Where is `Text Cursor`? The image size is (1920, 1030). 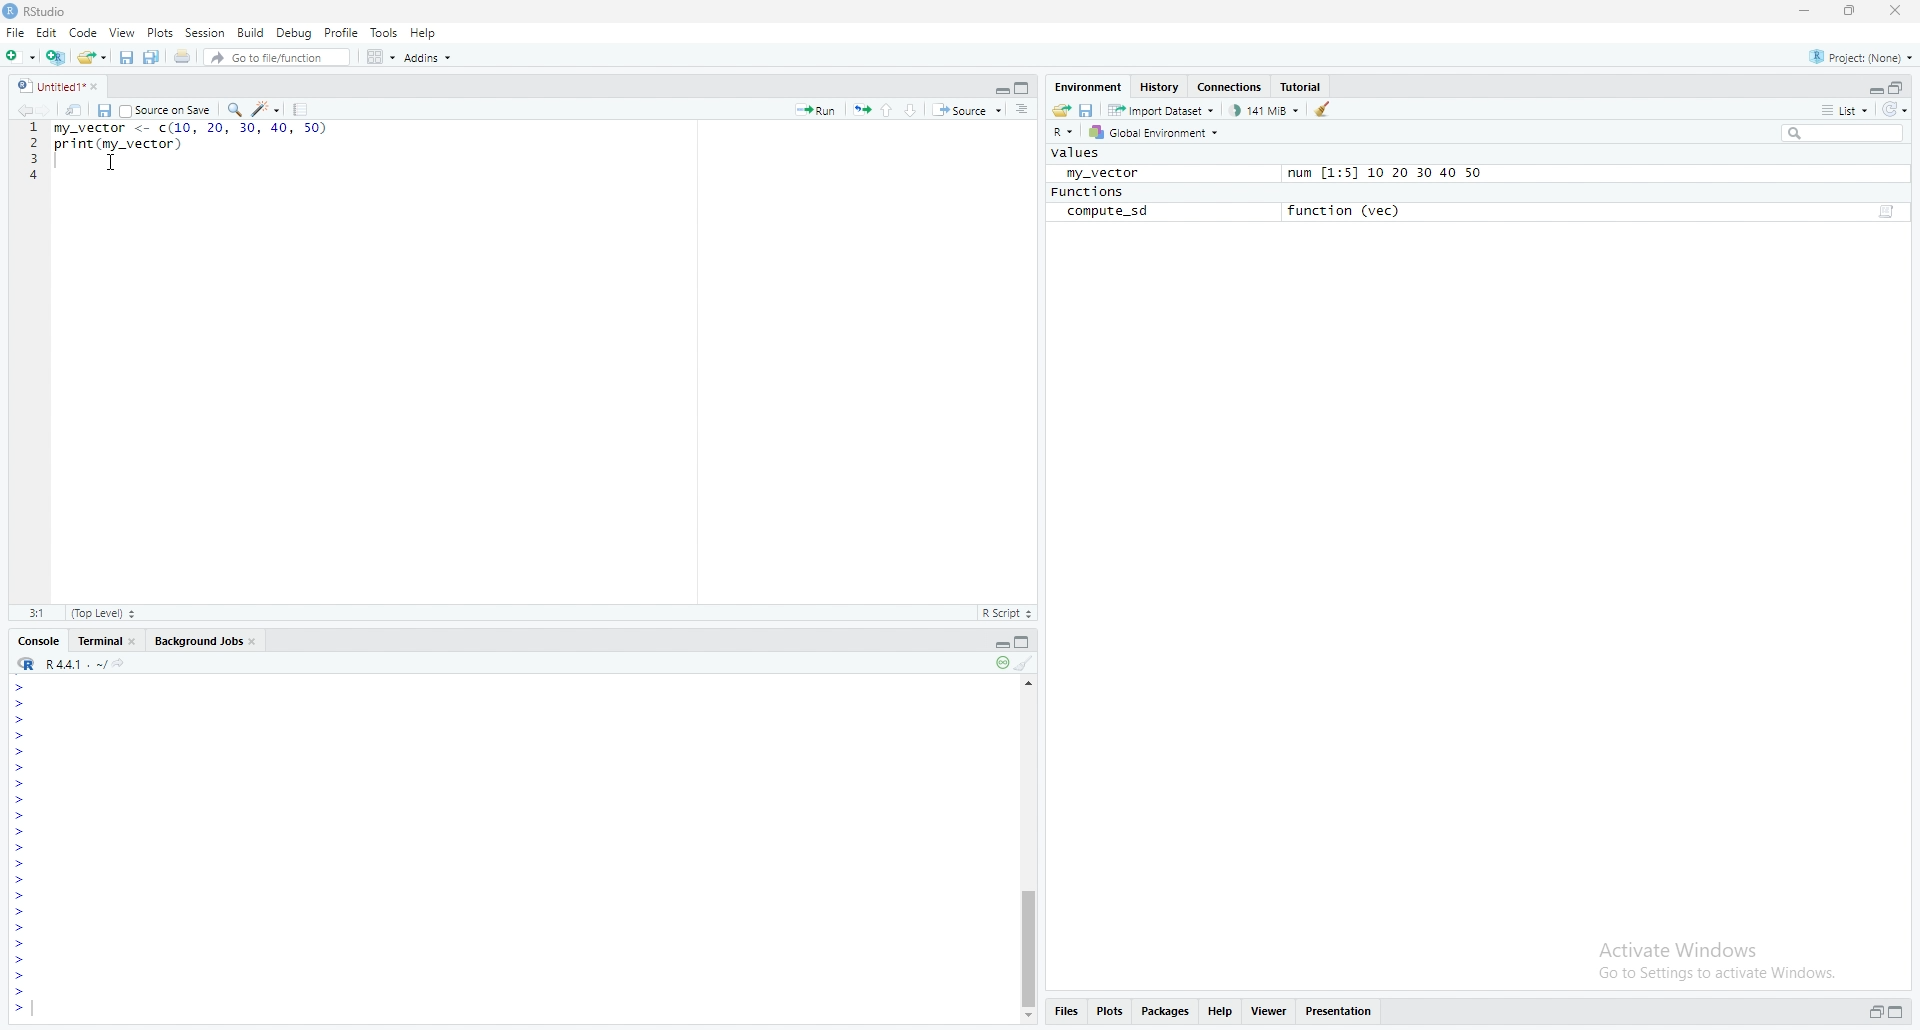
Text Cursor is located at coordinates (114, 164).